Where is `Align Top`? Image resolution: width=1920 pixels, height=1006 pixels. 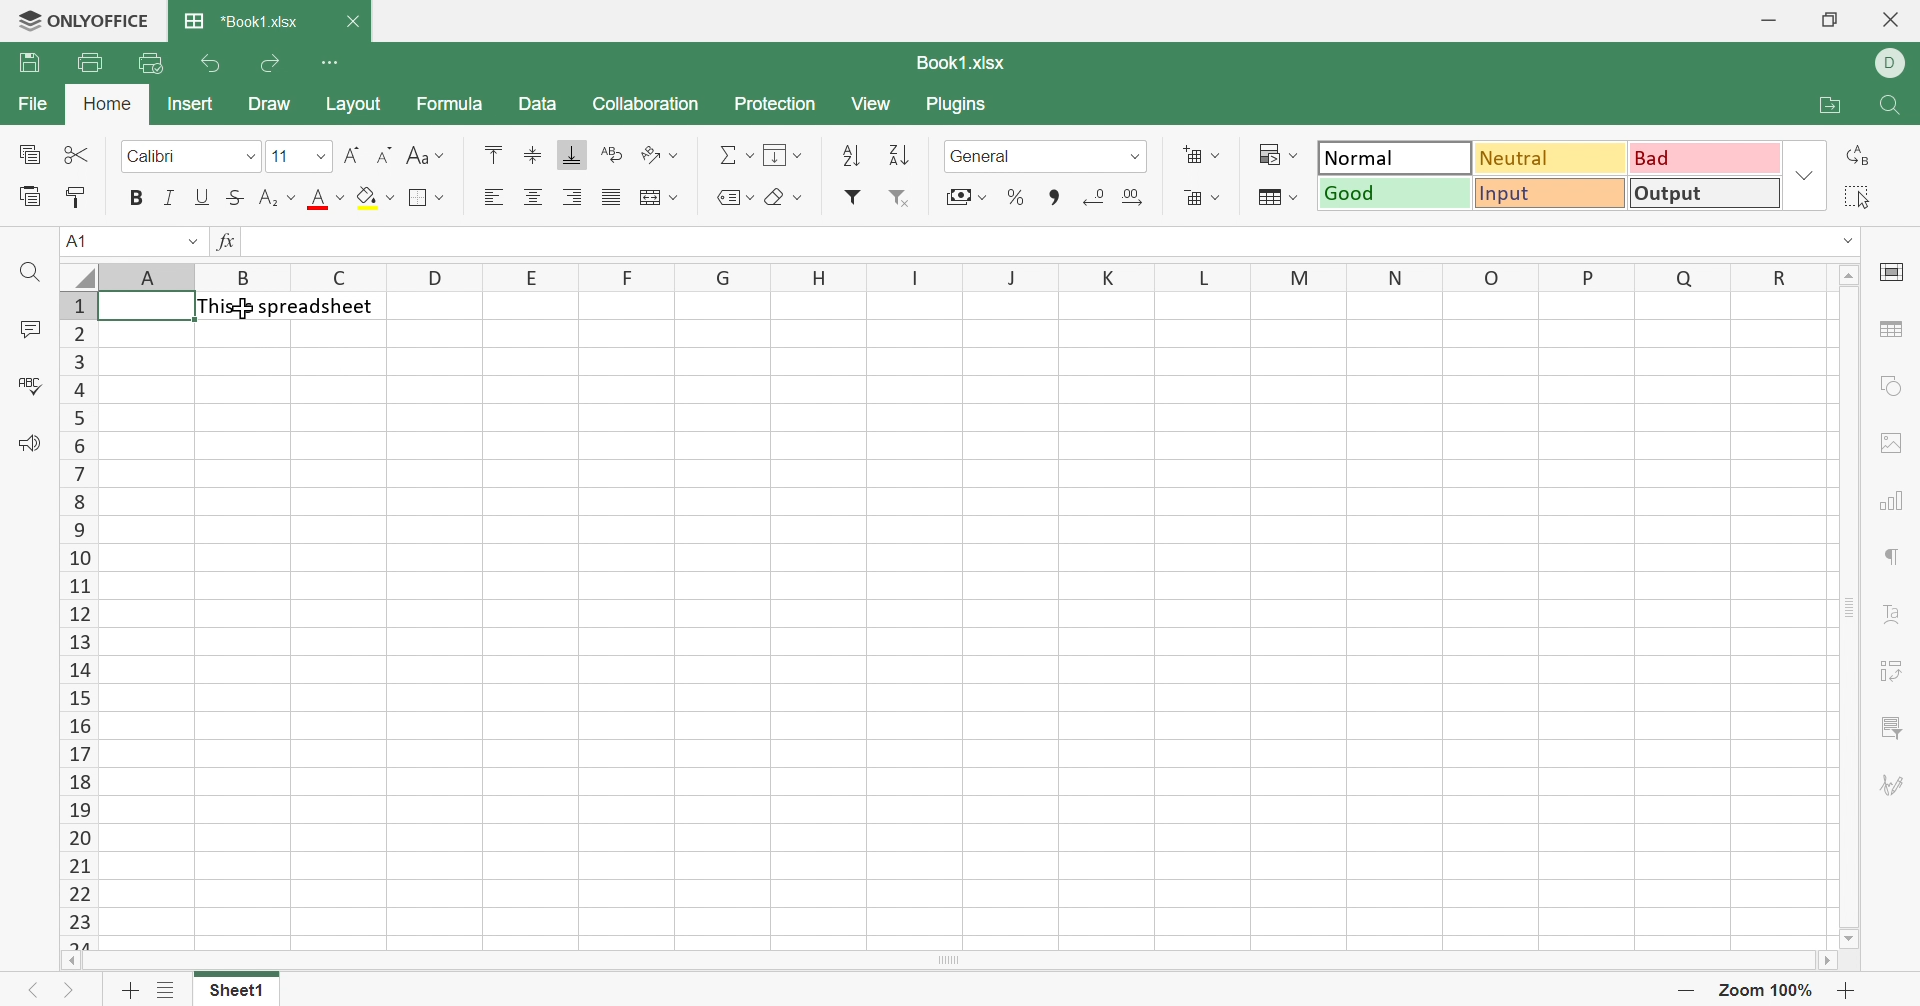 Align Top is located at coordinates (496, 152).